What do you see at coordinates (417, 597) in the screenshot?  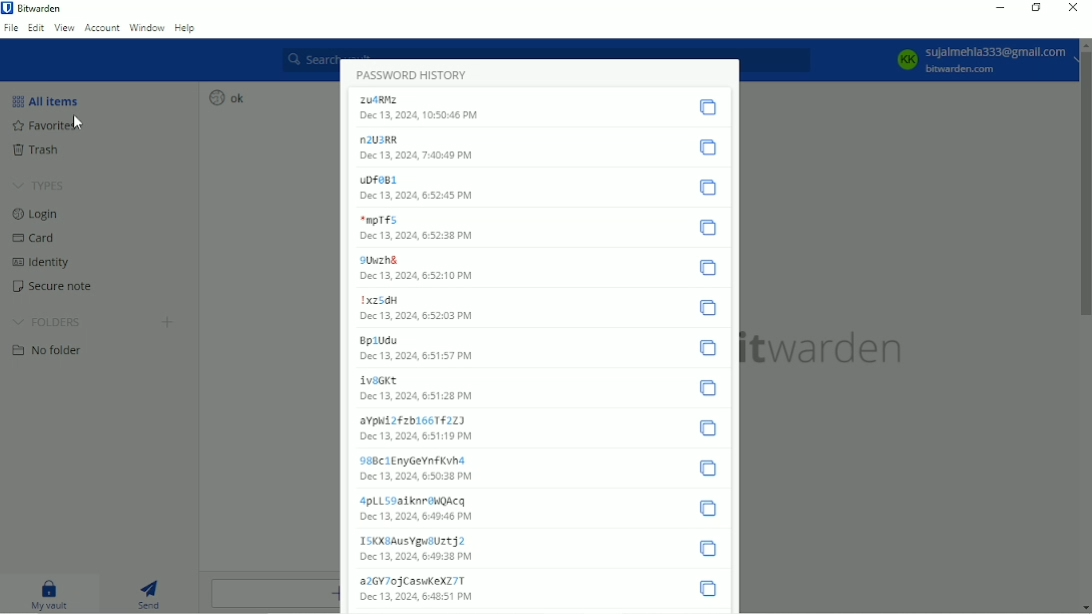 I see `Dec 13, 2024, 6:48:51 PM` at bounding box center [417, 597].